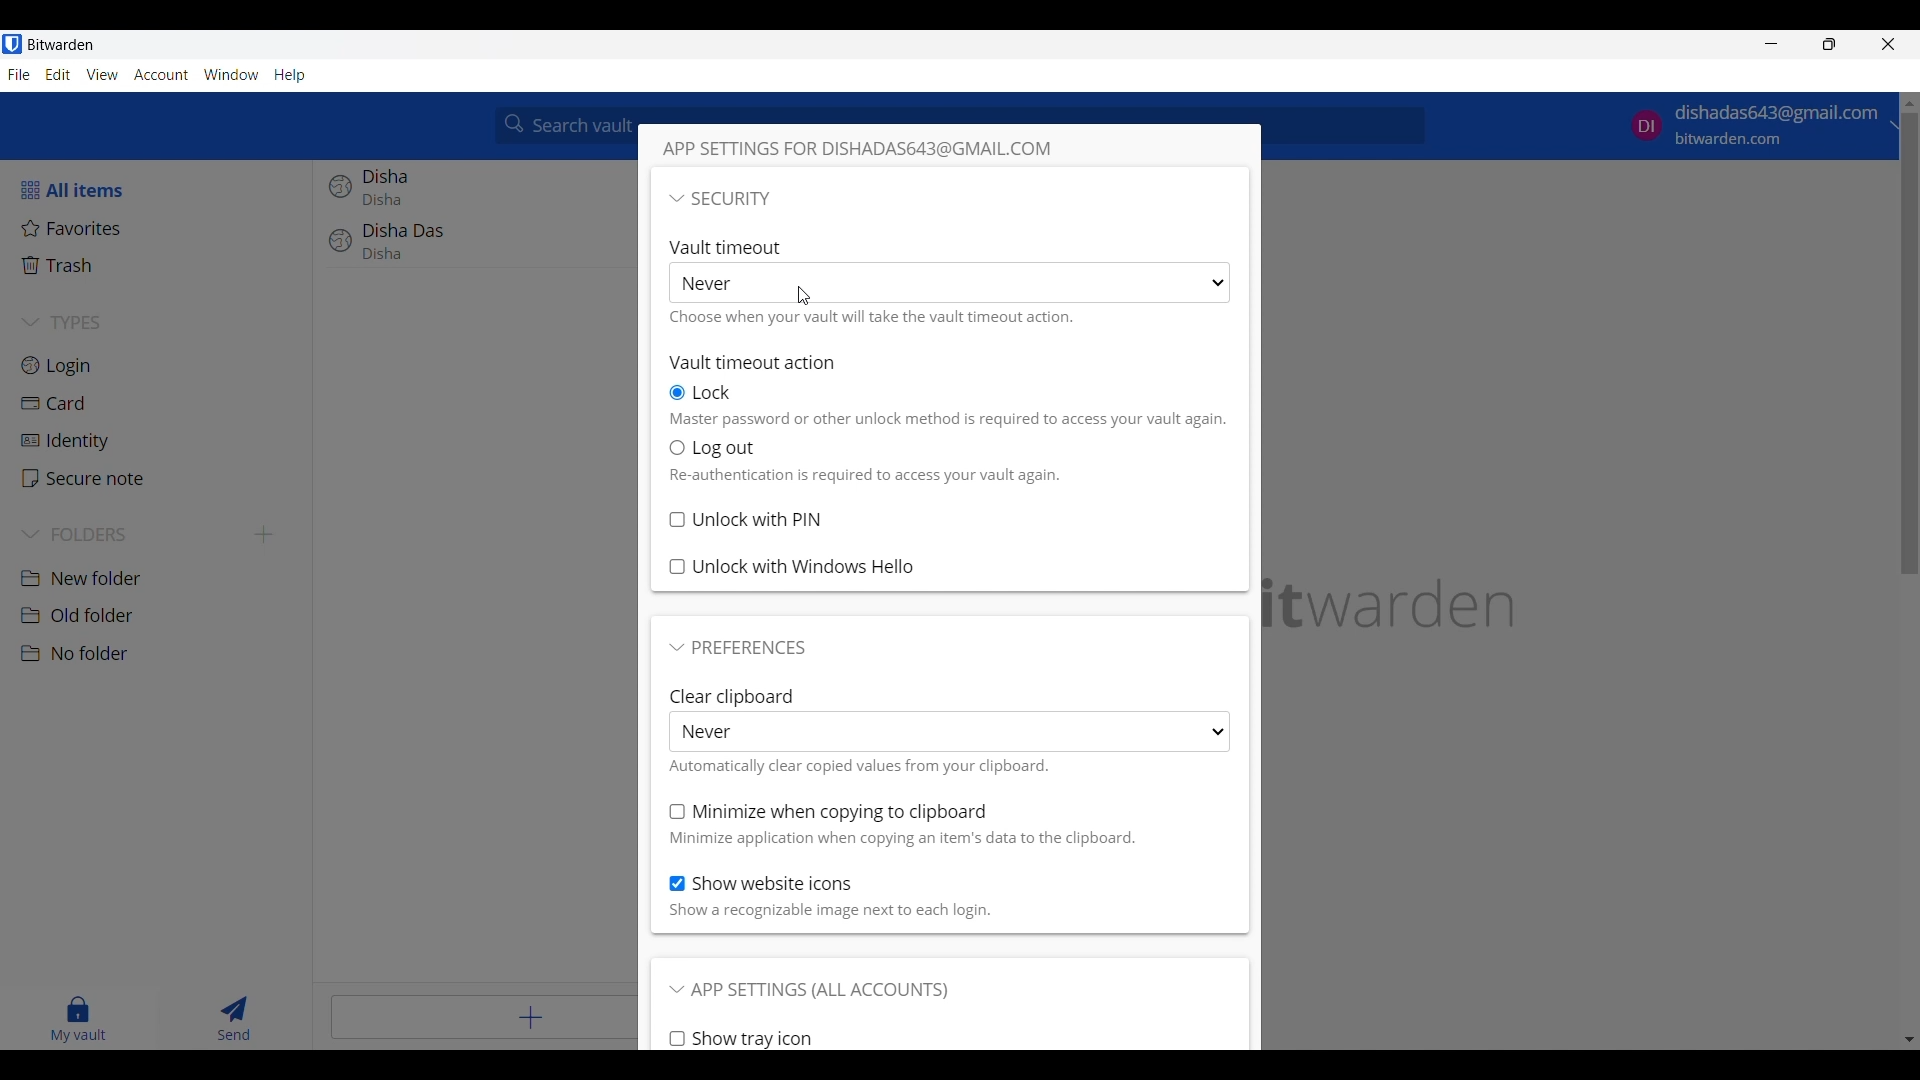 This screenshot has height=1080, width=1920. I want to click on Toggle for Minimize when copying to clipboard, so click(829, 812).